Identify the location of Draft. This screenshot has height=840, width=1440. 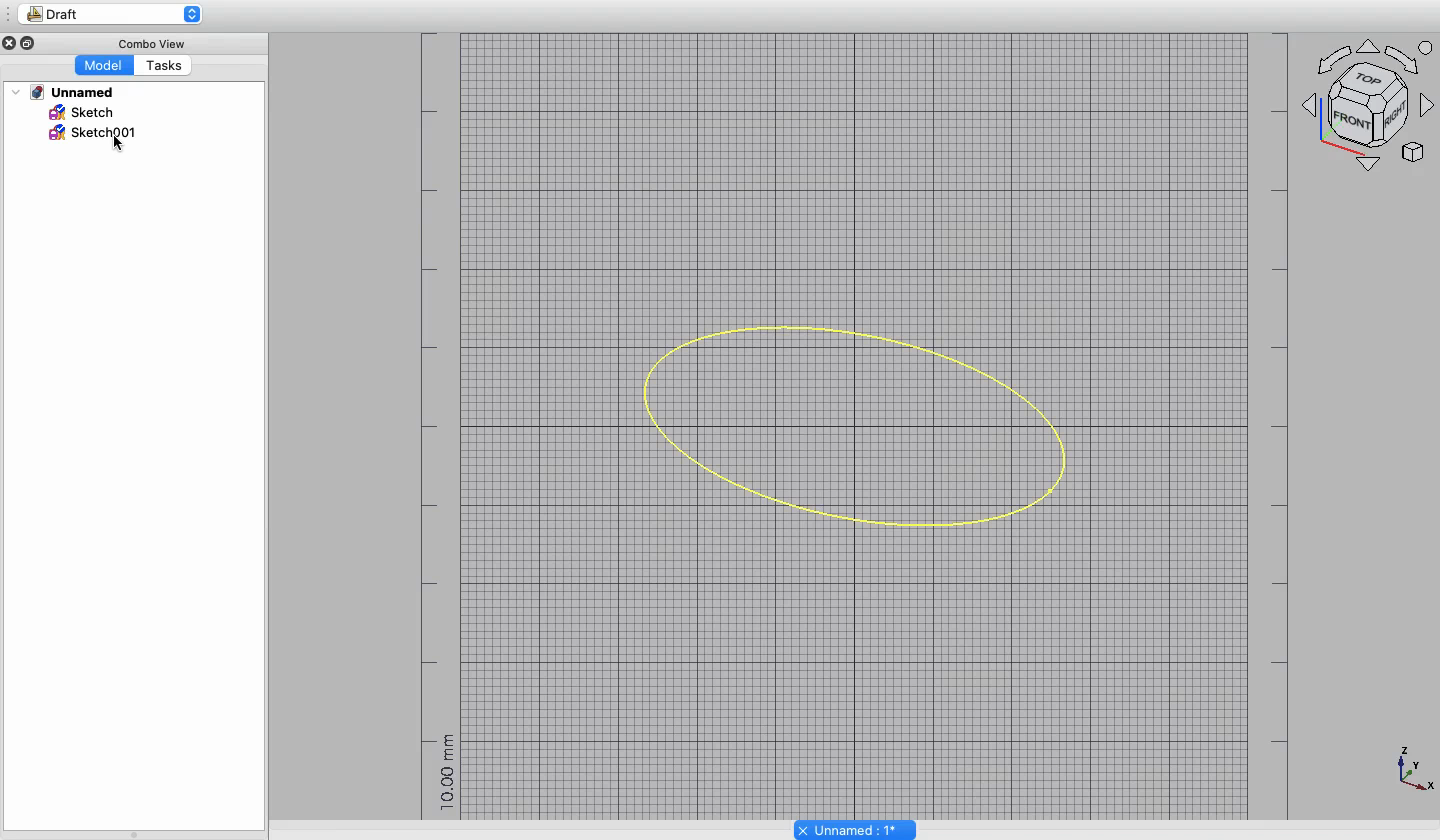
(120, 15).